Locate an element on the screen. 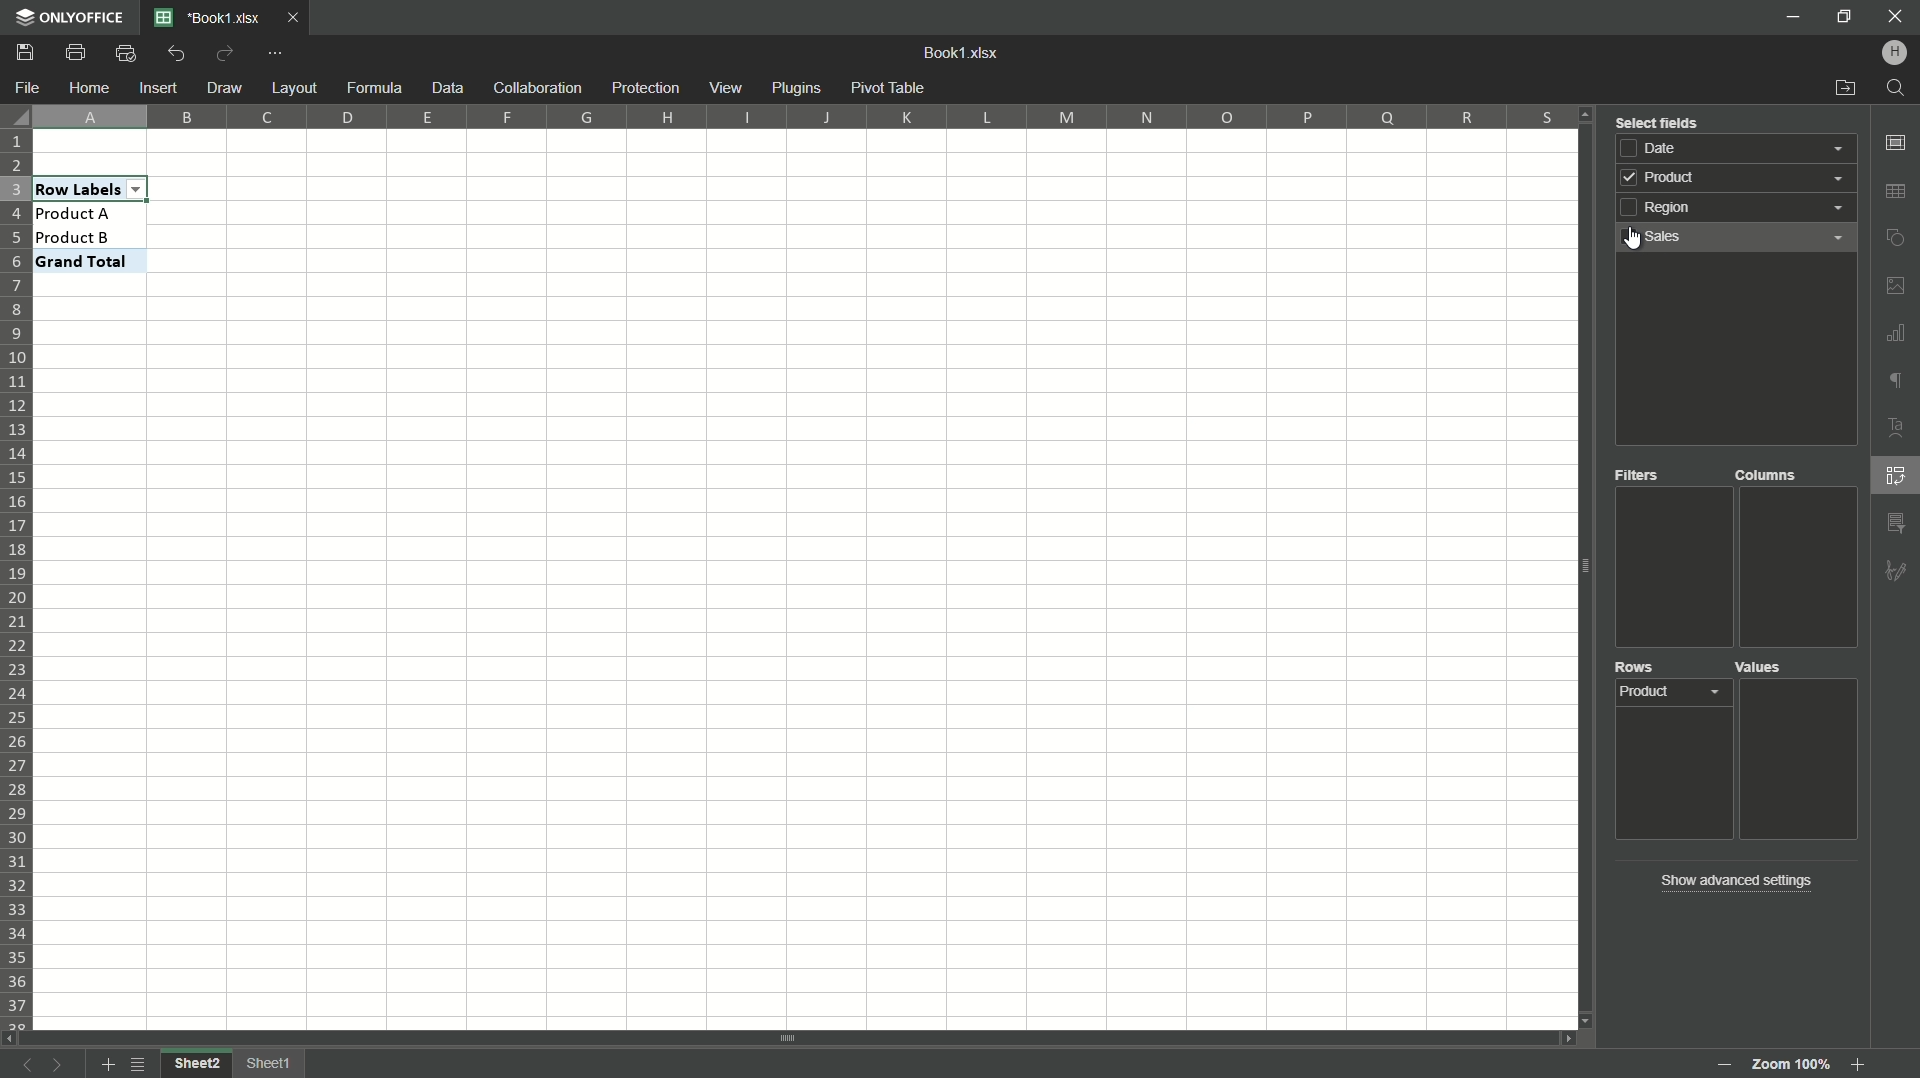  close app is located at coordinates (1895, 17).